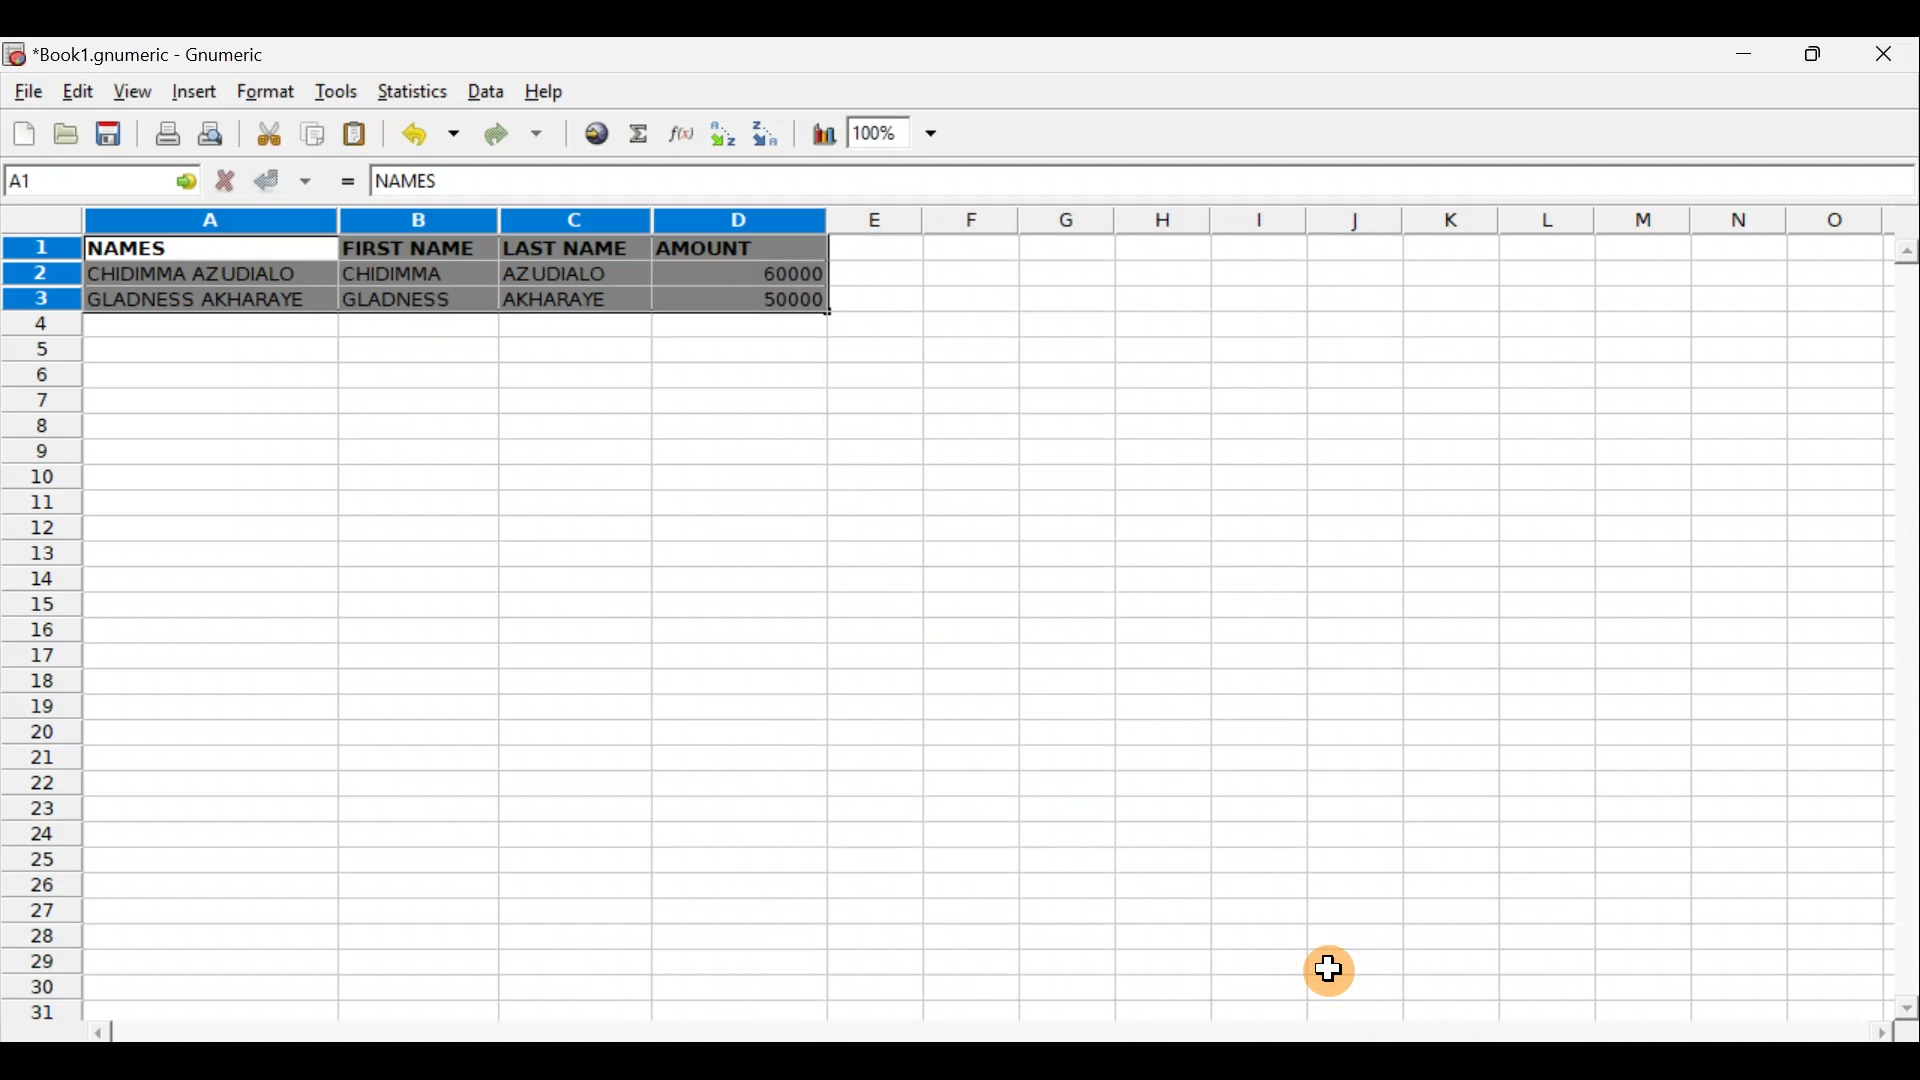 Image resolution: width=1920 pixels, height=1080 pixels. I want to click on Open a file, so click(68, 133).